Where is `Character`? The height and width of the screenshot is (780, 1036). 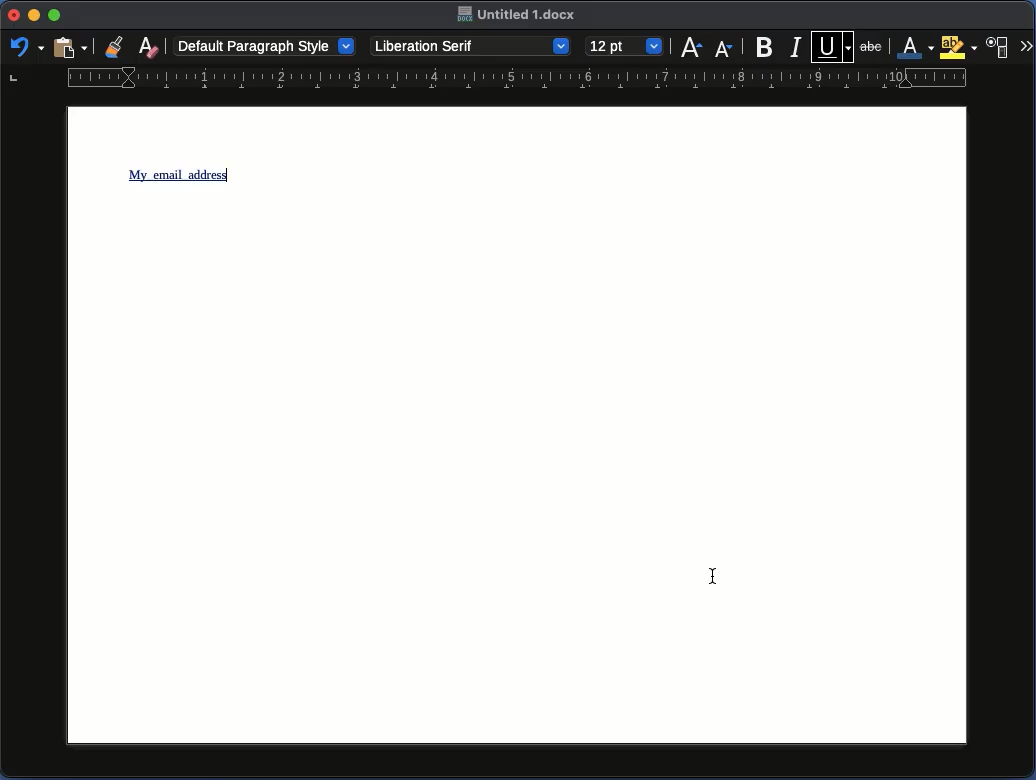 Character is located at coordinates (999, 46).